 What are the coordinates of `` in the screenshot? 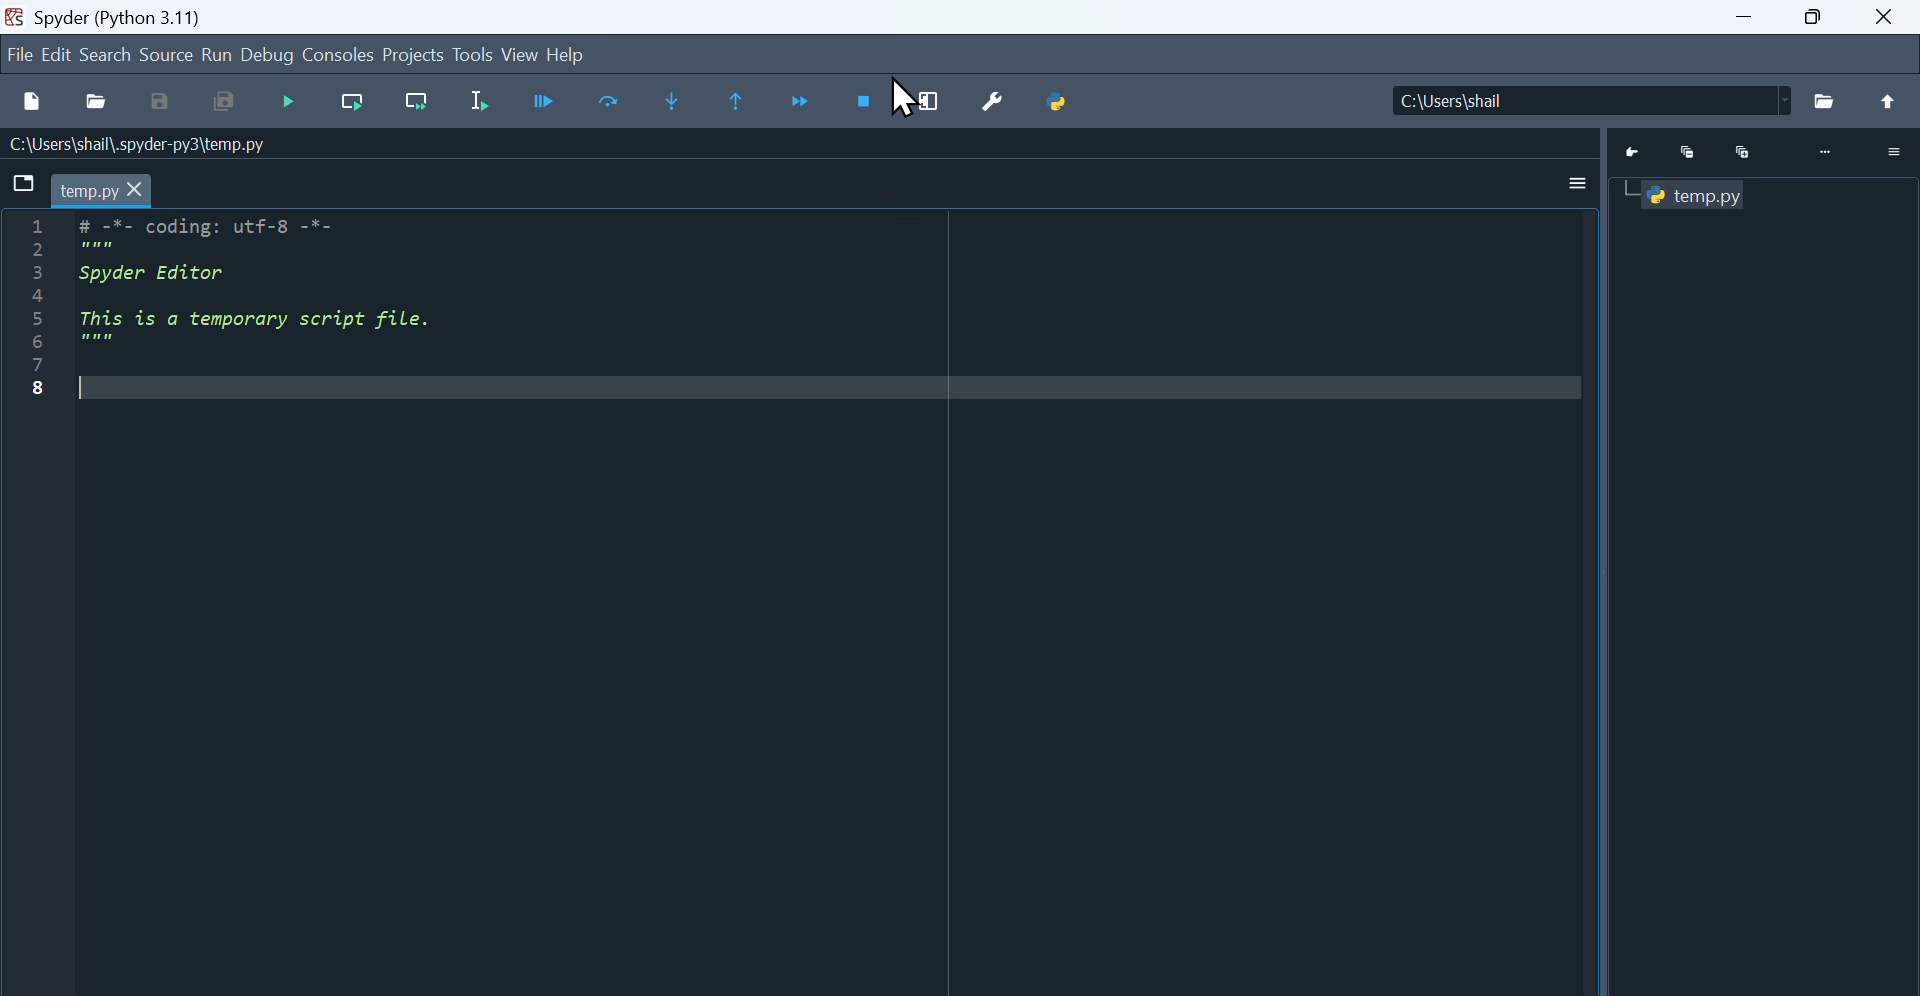 It's located at (287, 105).